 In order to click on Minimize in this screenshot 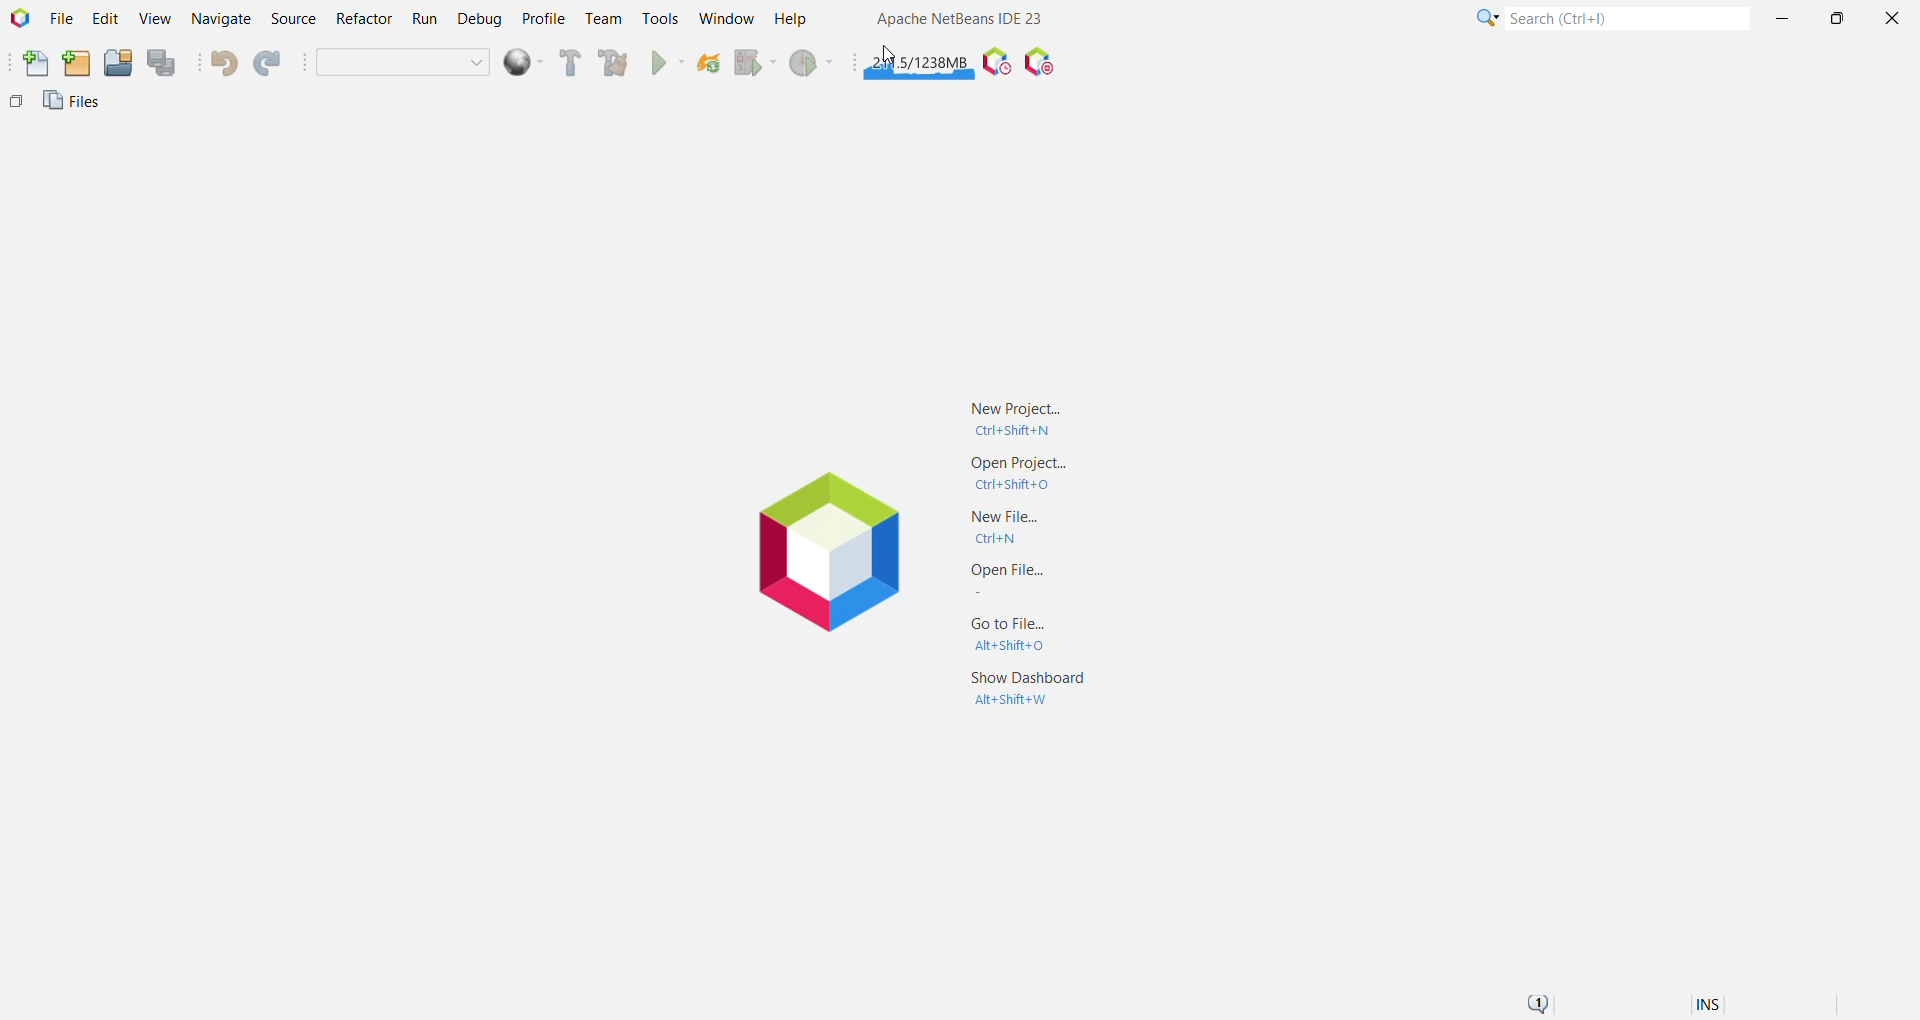, I will do `click(1785, 18)`.